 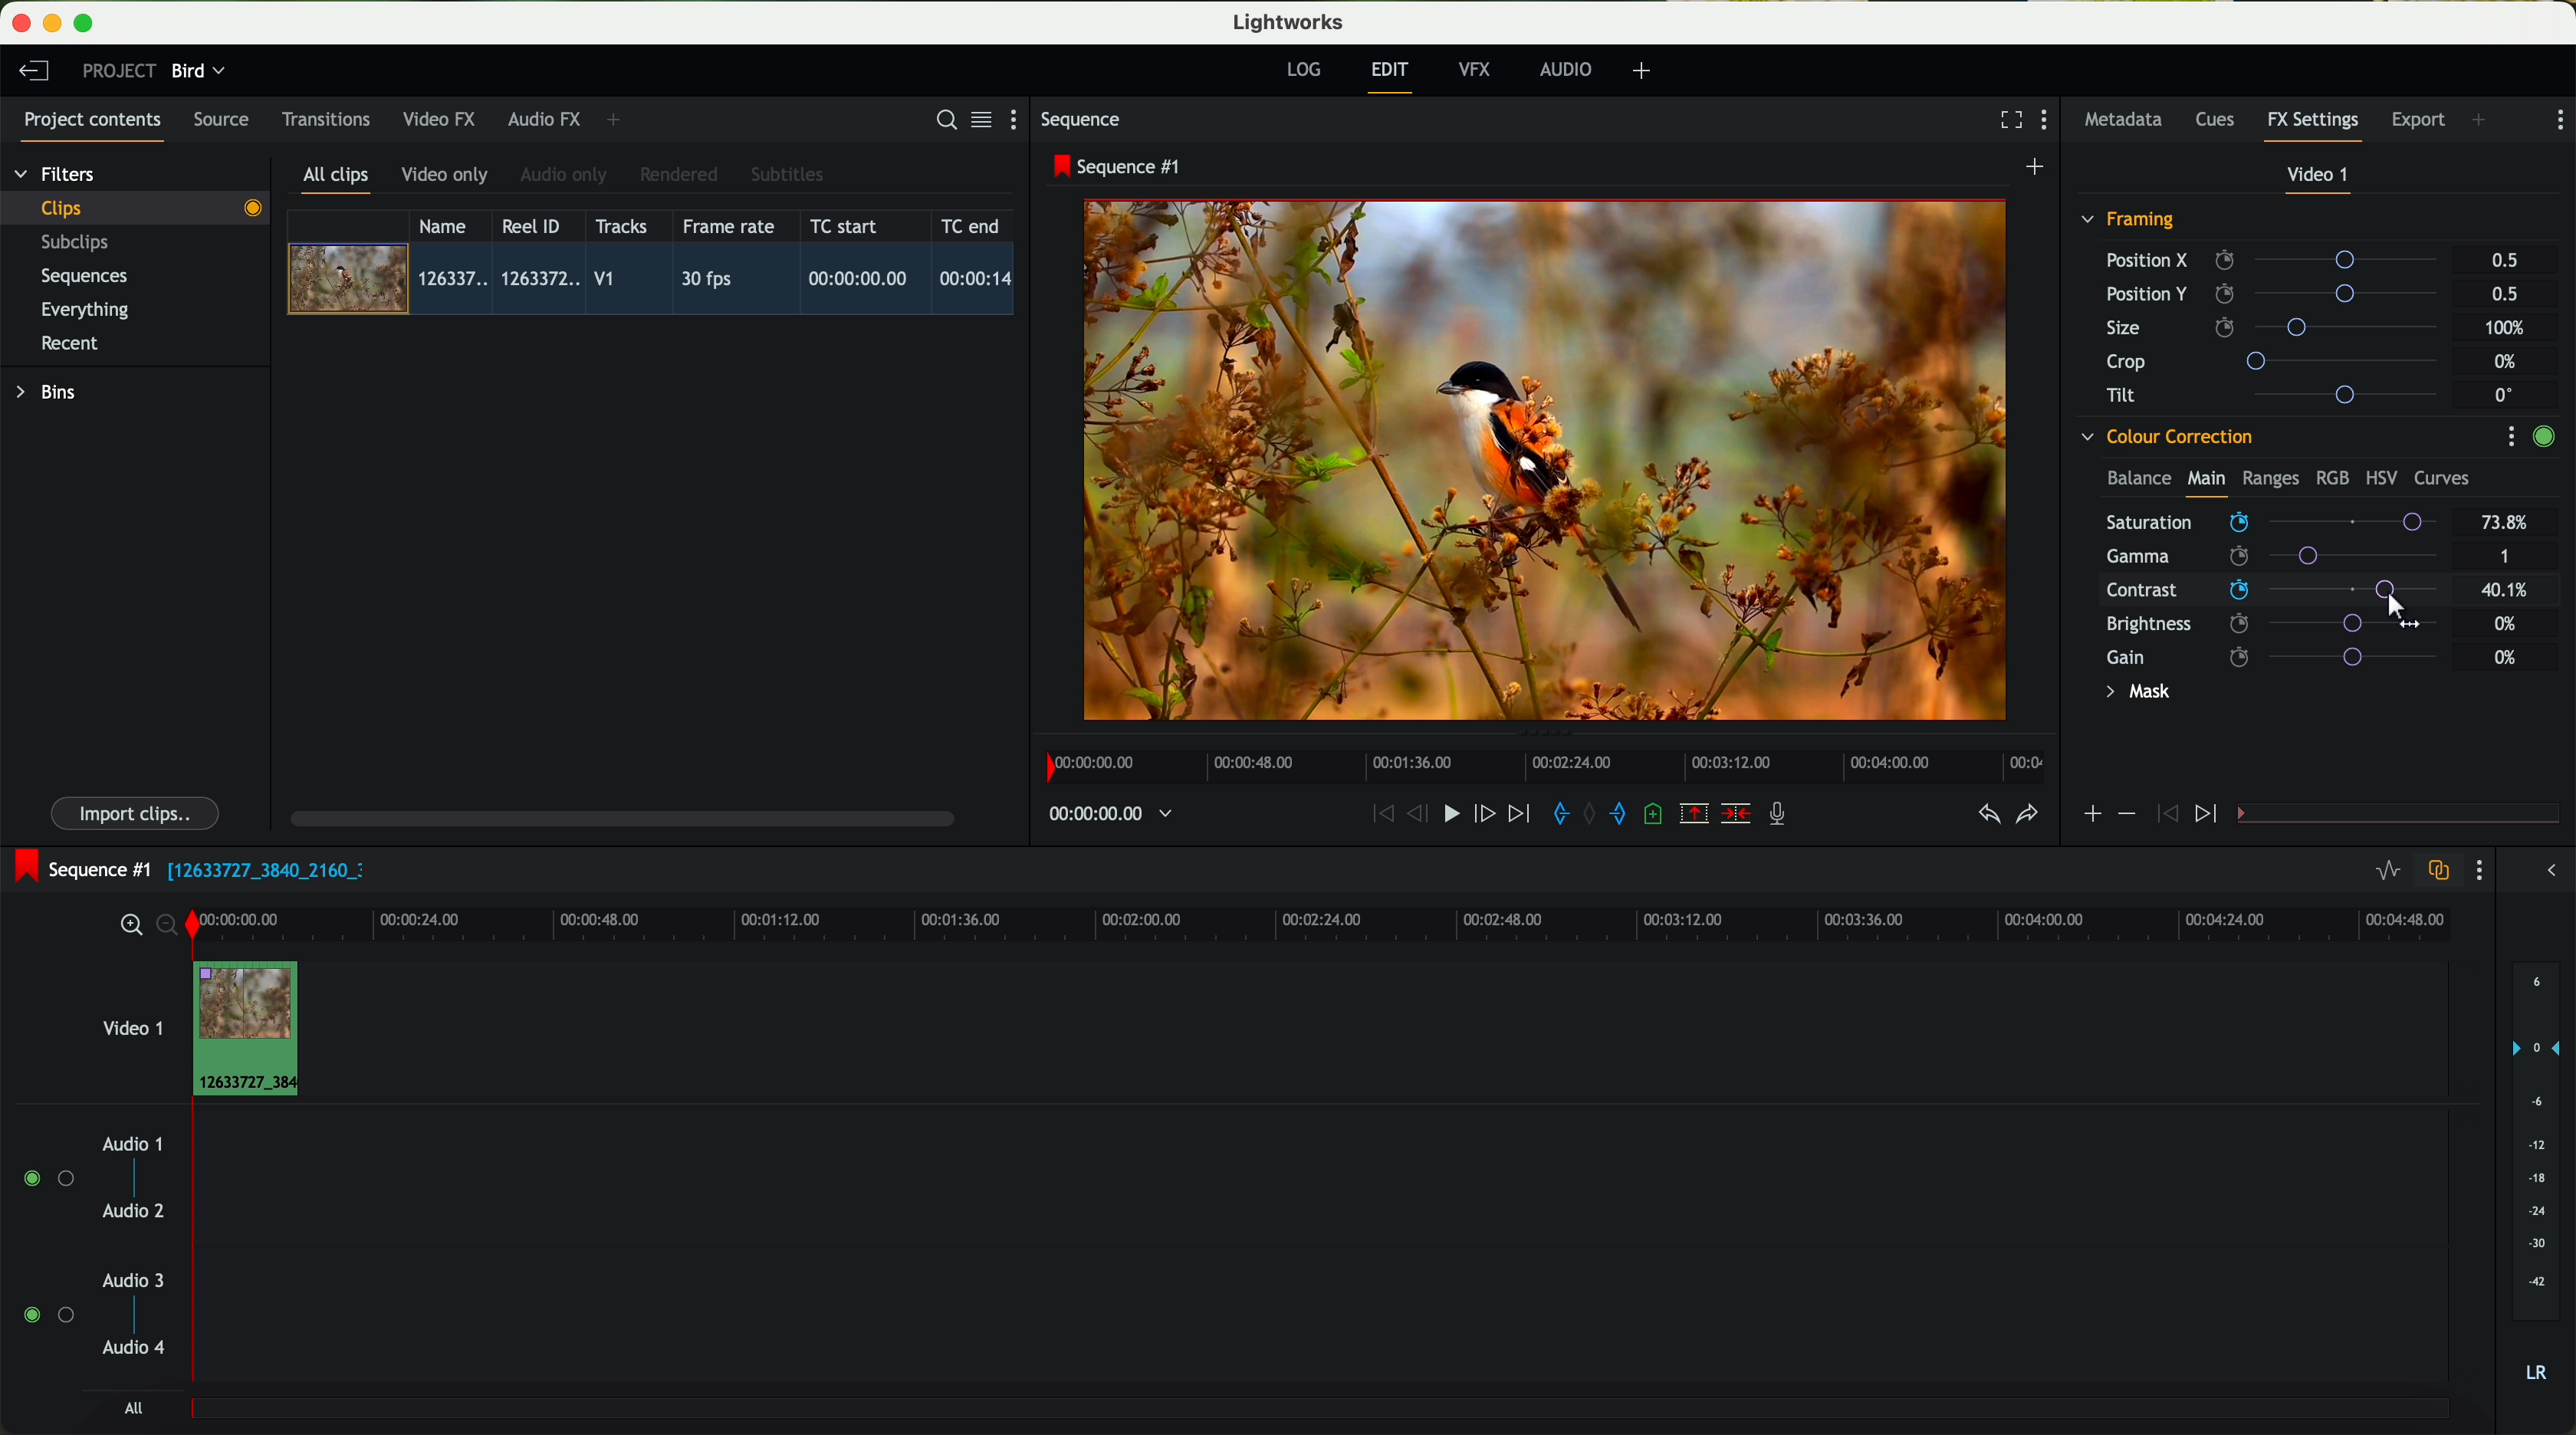 I want to click on curves, so click(x=2442, y=479).